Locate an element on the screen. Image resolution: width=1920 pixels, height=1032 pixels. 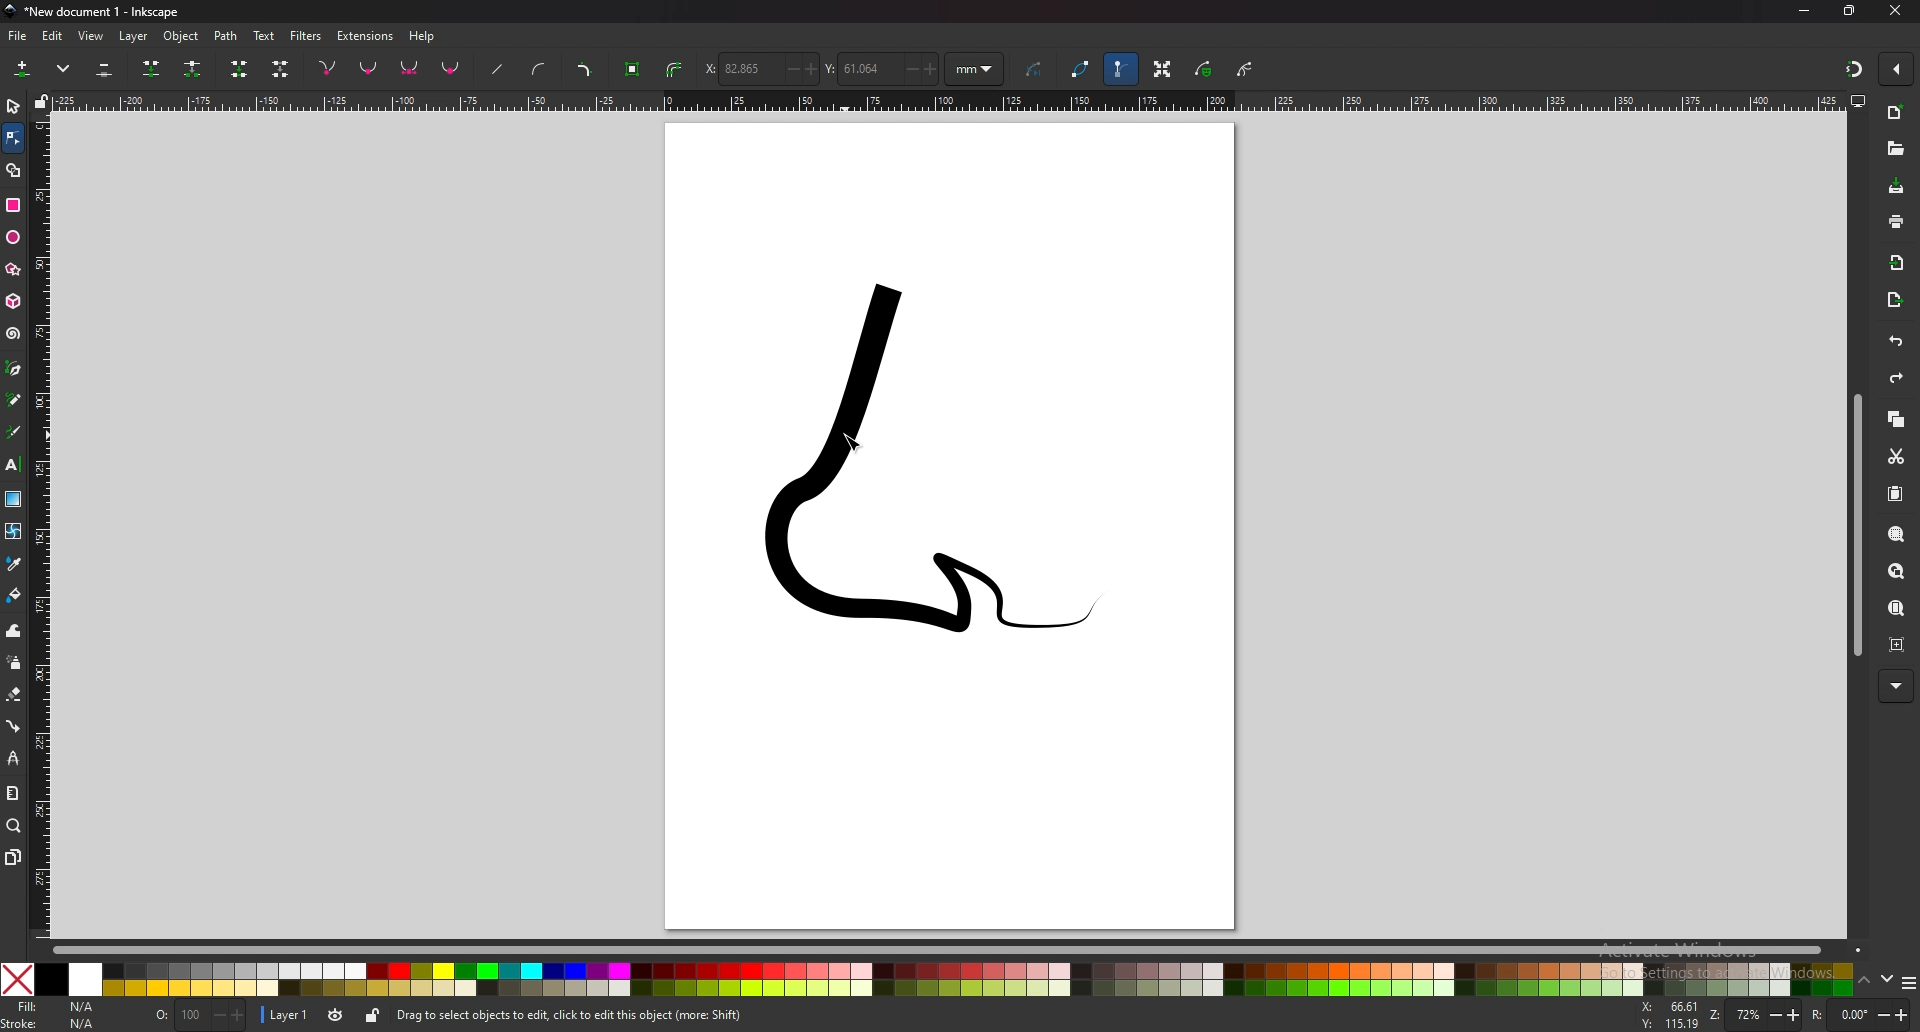
save is located at coordinates (1895, 187).